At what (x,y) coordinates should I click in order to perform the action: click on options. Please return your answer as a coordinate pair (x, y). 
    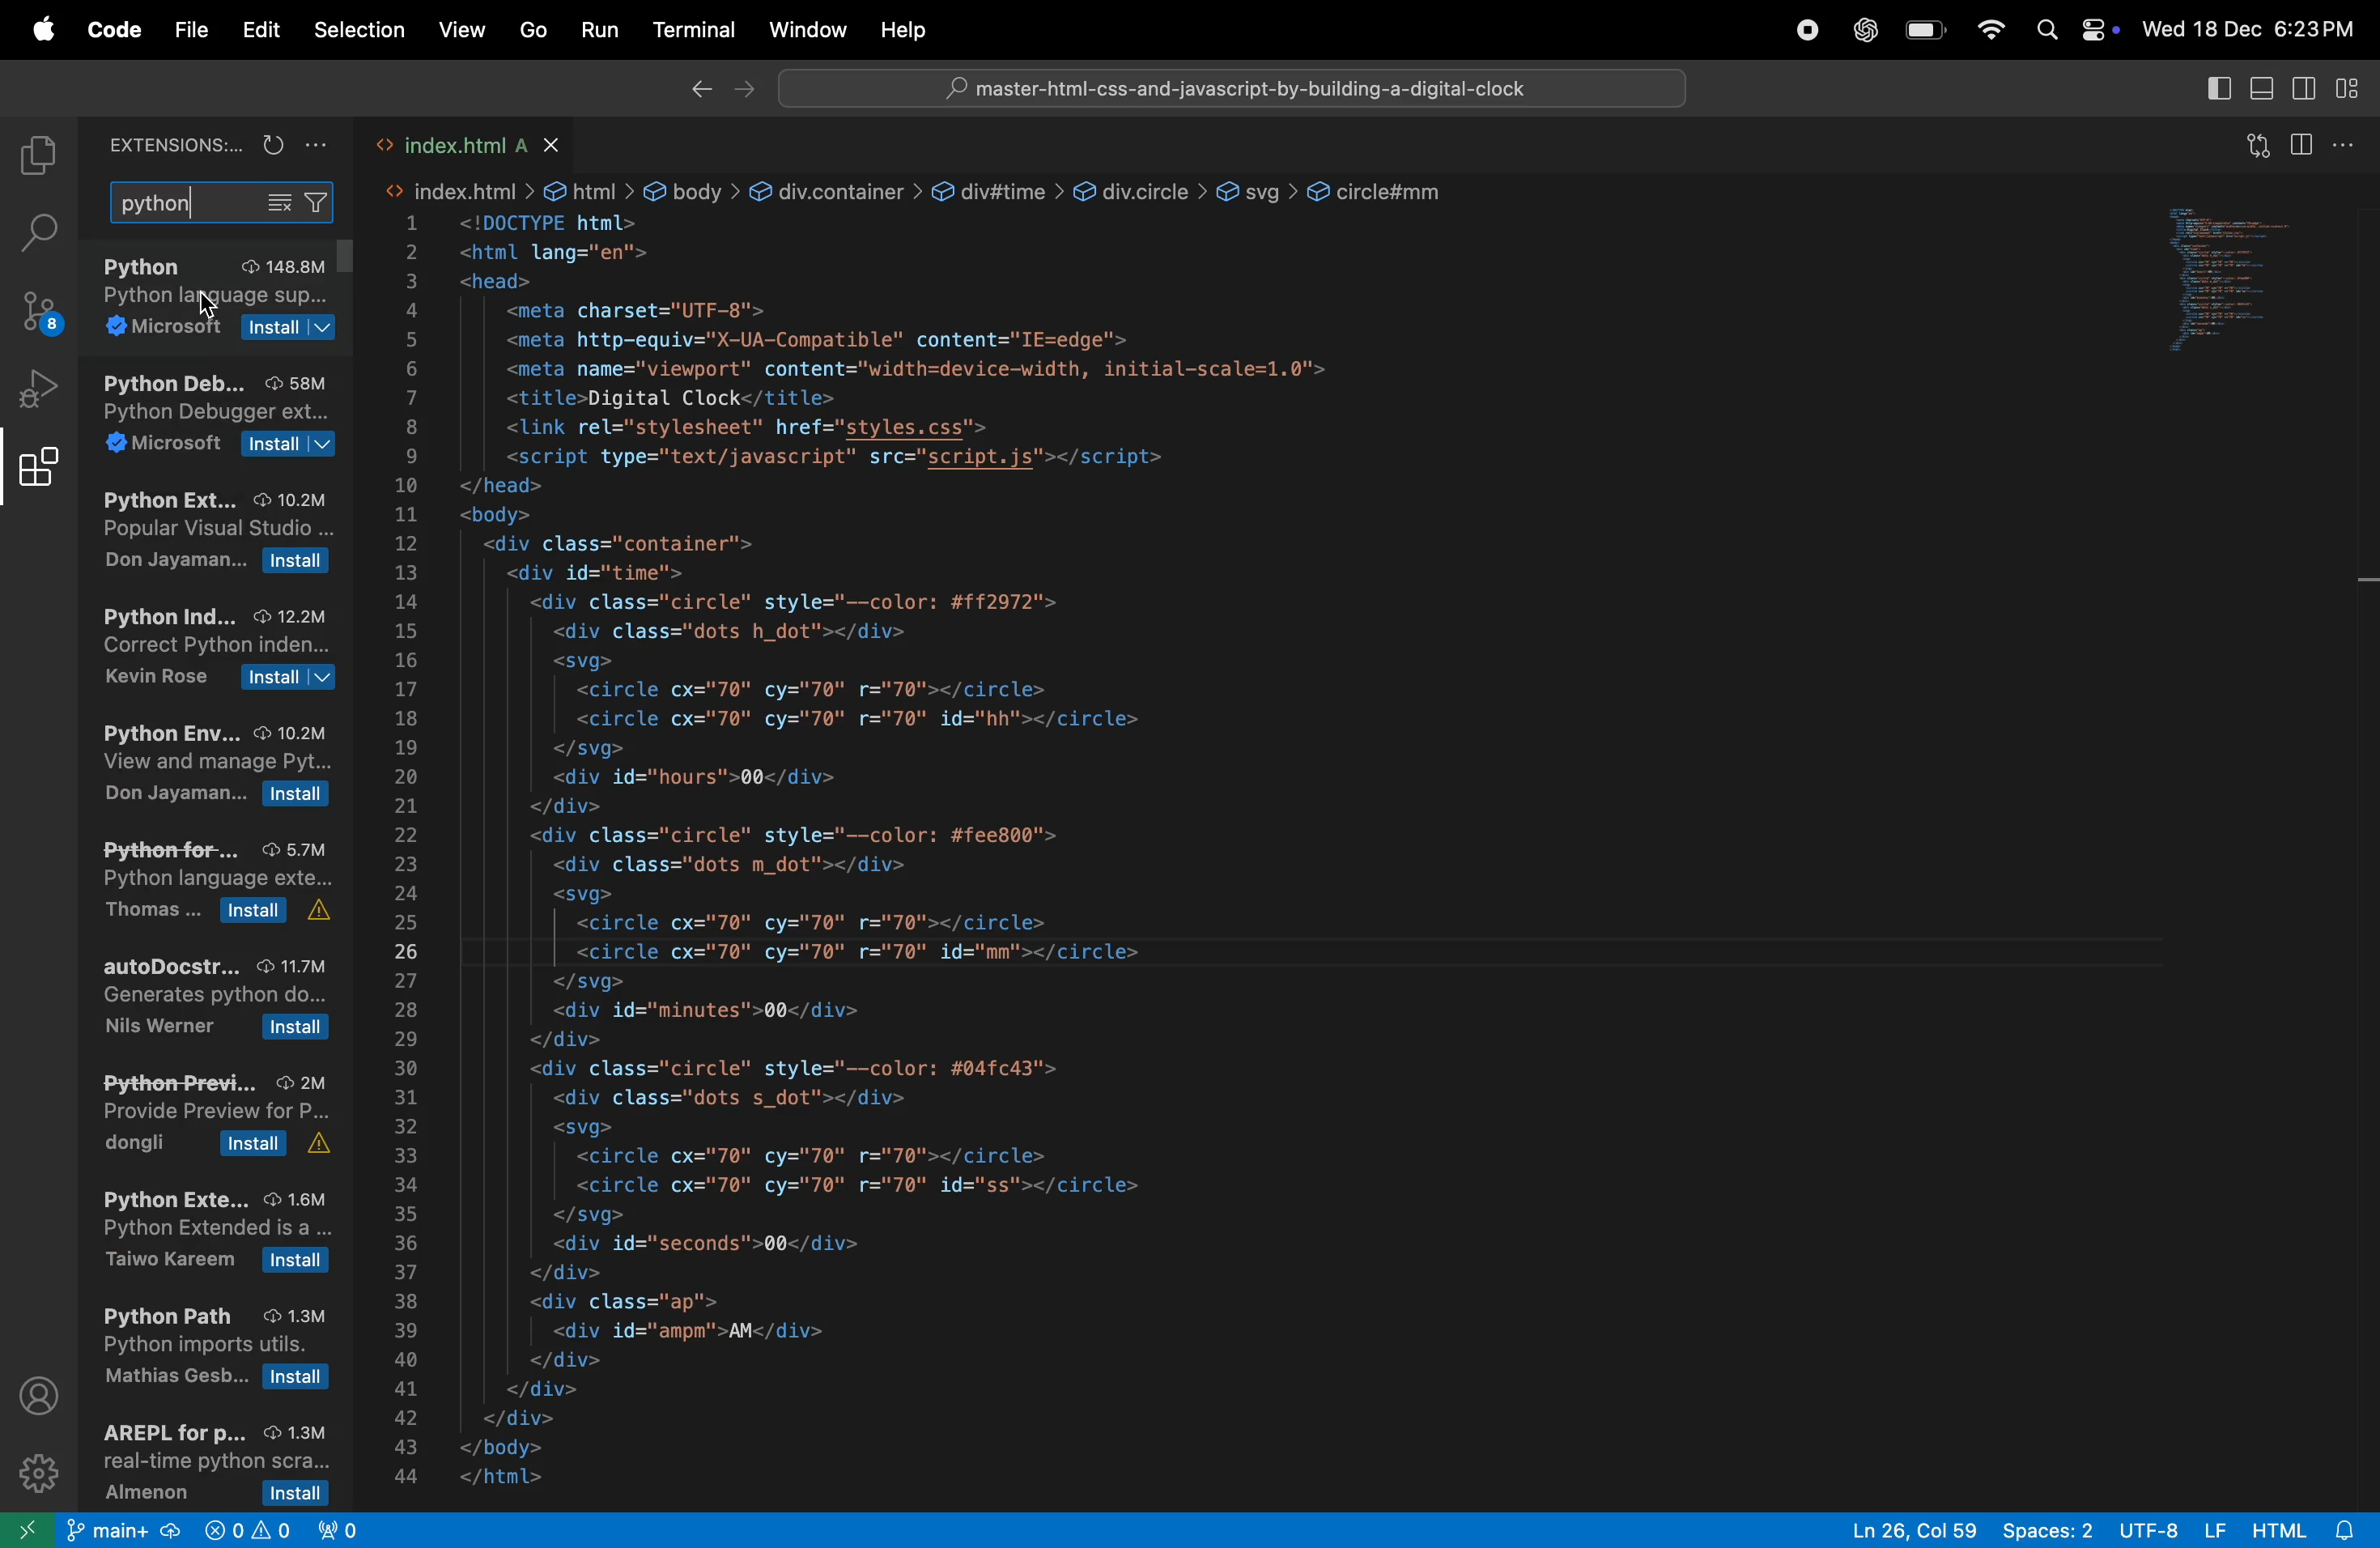
    Looking at the image, I should click on (2356, 146).